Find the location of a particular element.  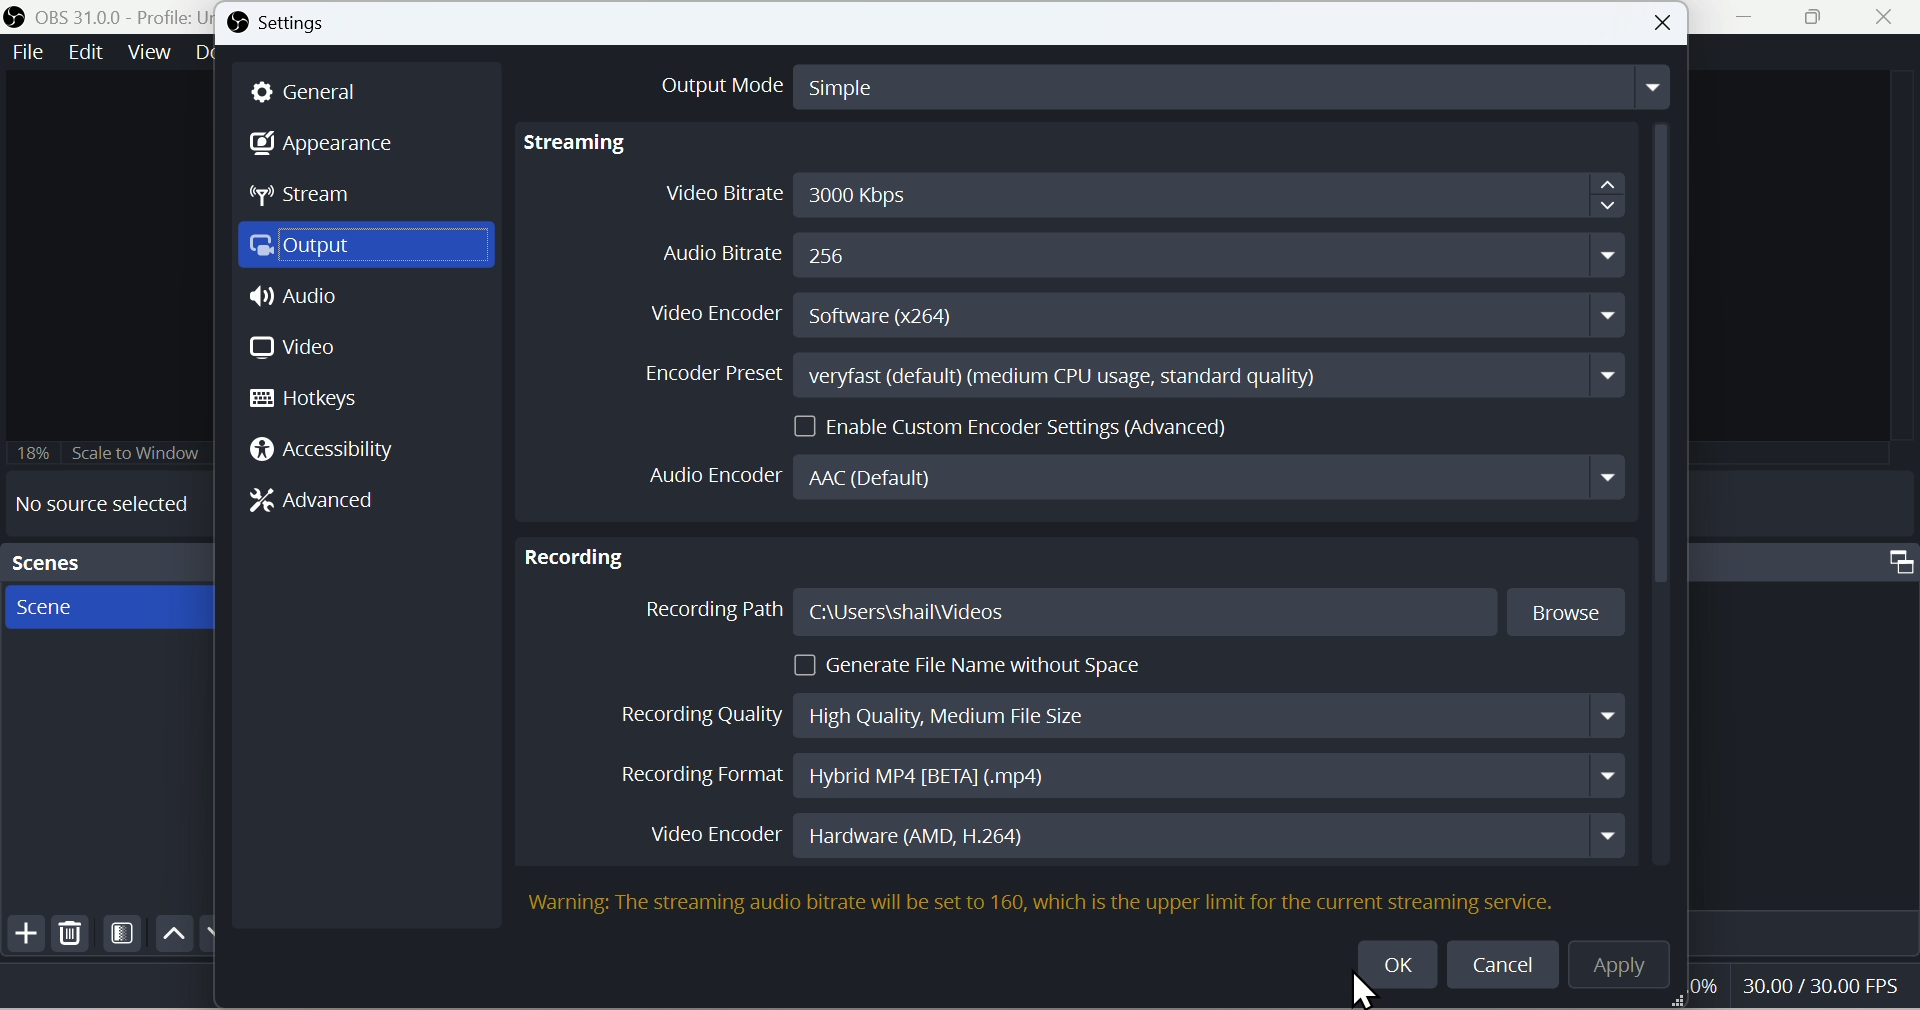

Video is located at coordinates (295, 347).